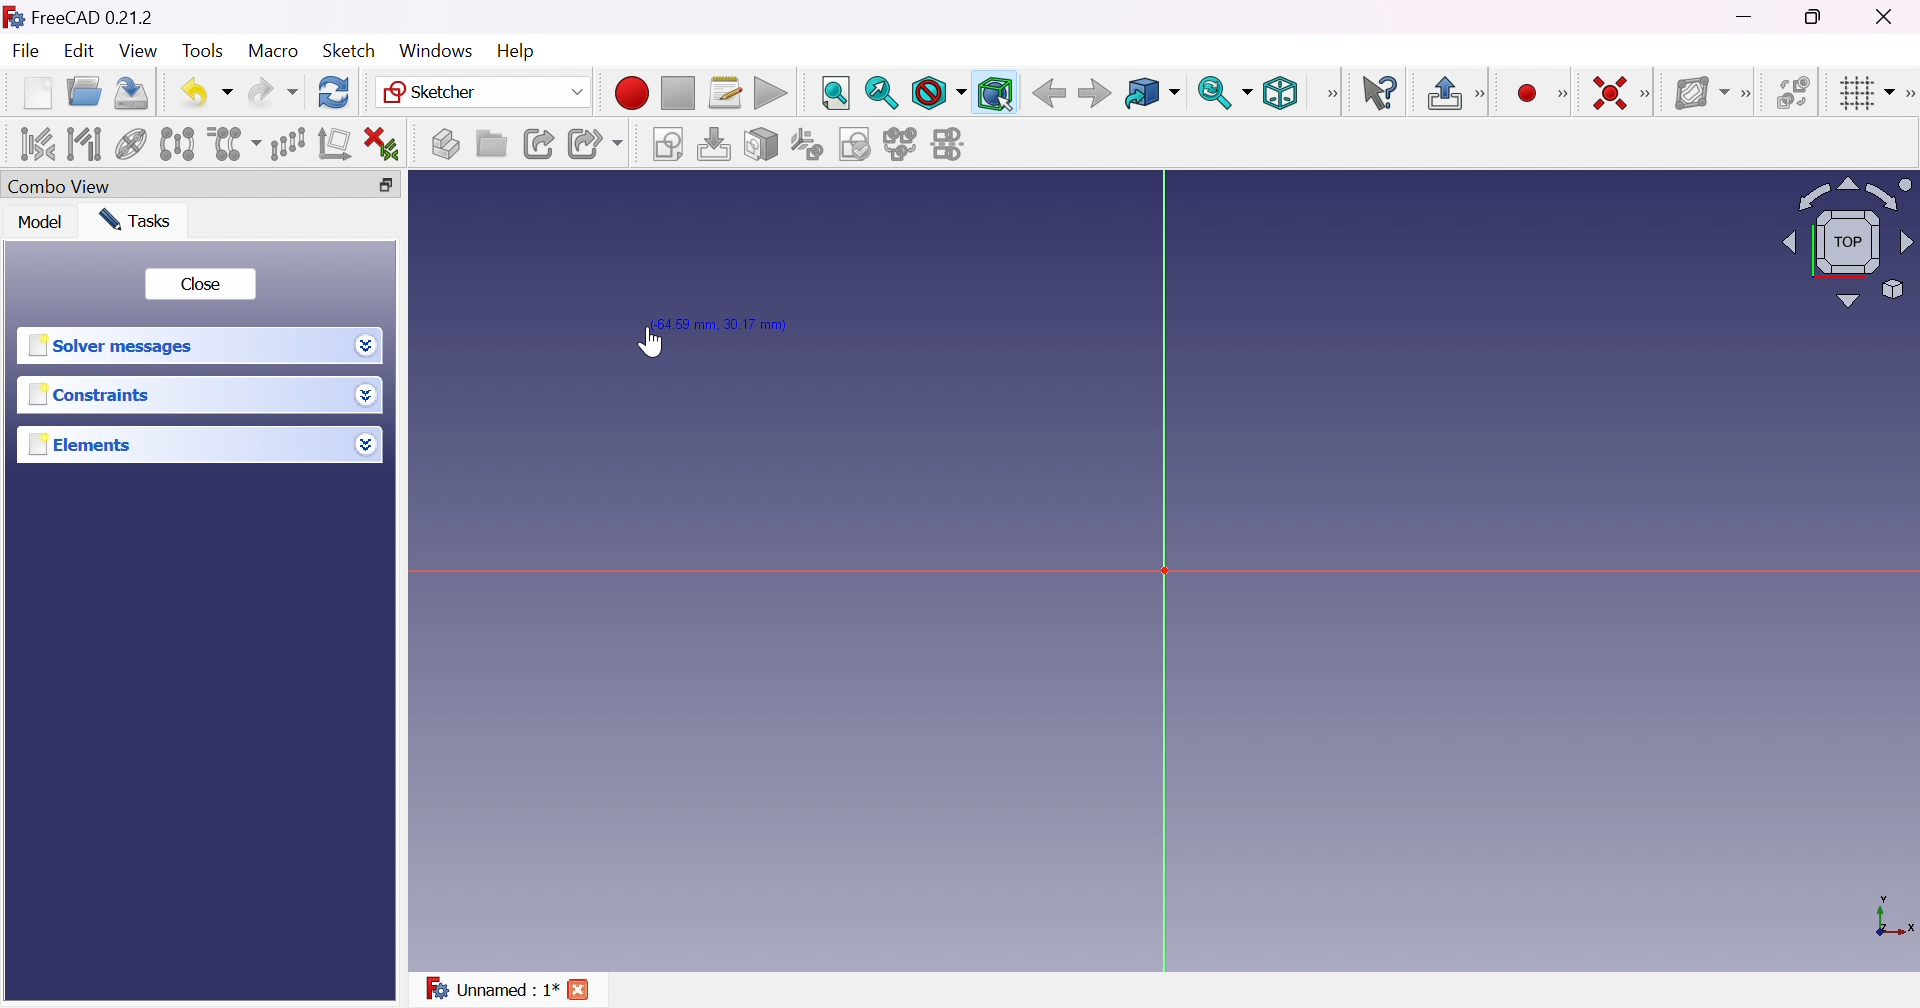  Describe the element at coordinates (1745, 16) in the screenshot. I see `Minimize` at that location.